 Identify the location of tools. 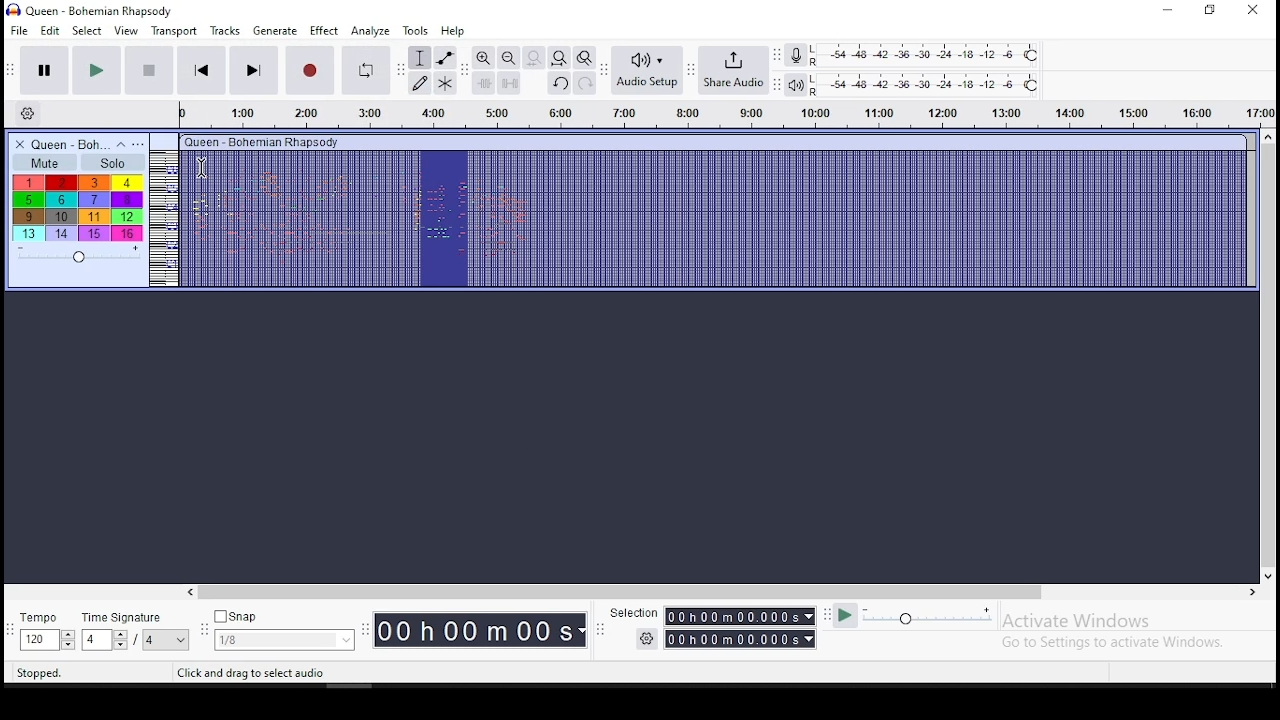
(415, 31).